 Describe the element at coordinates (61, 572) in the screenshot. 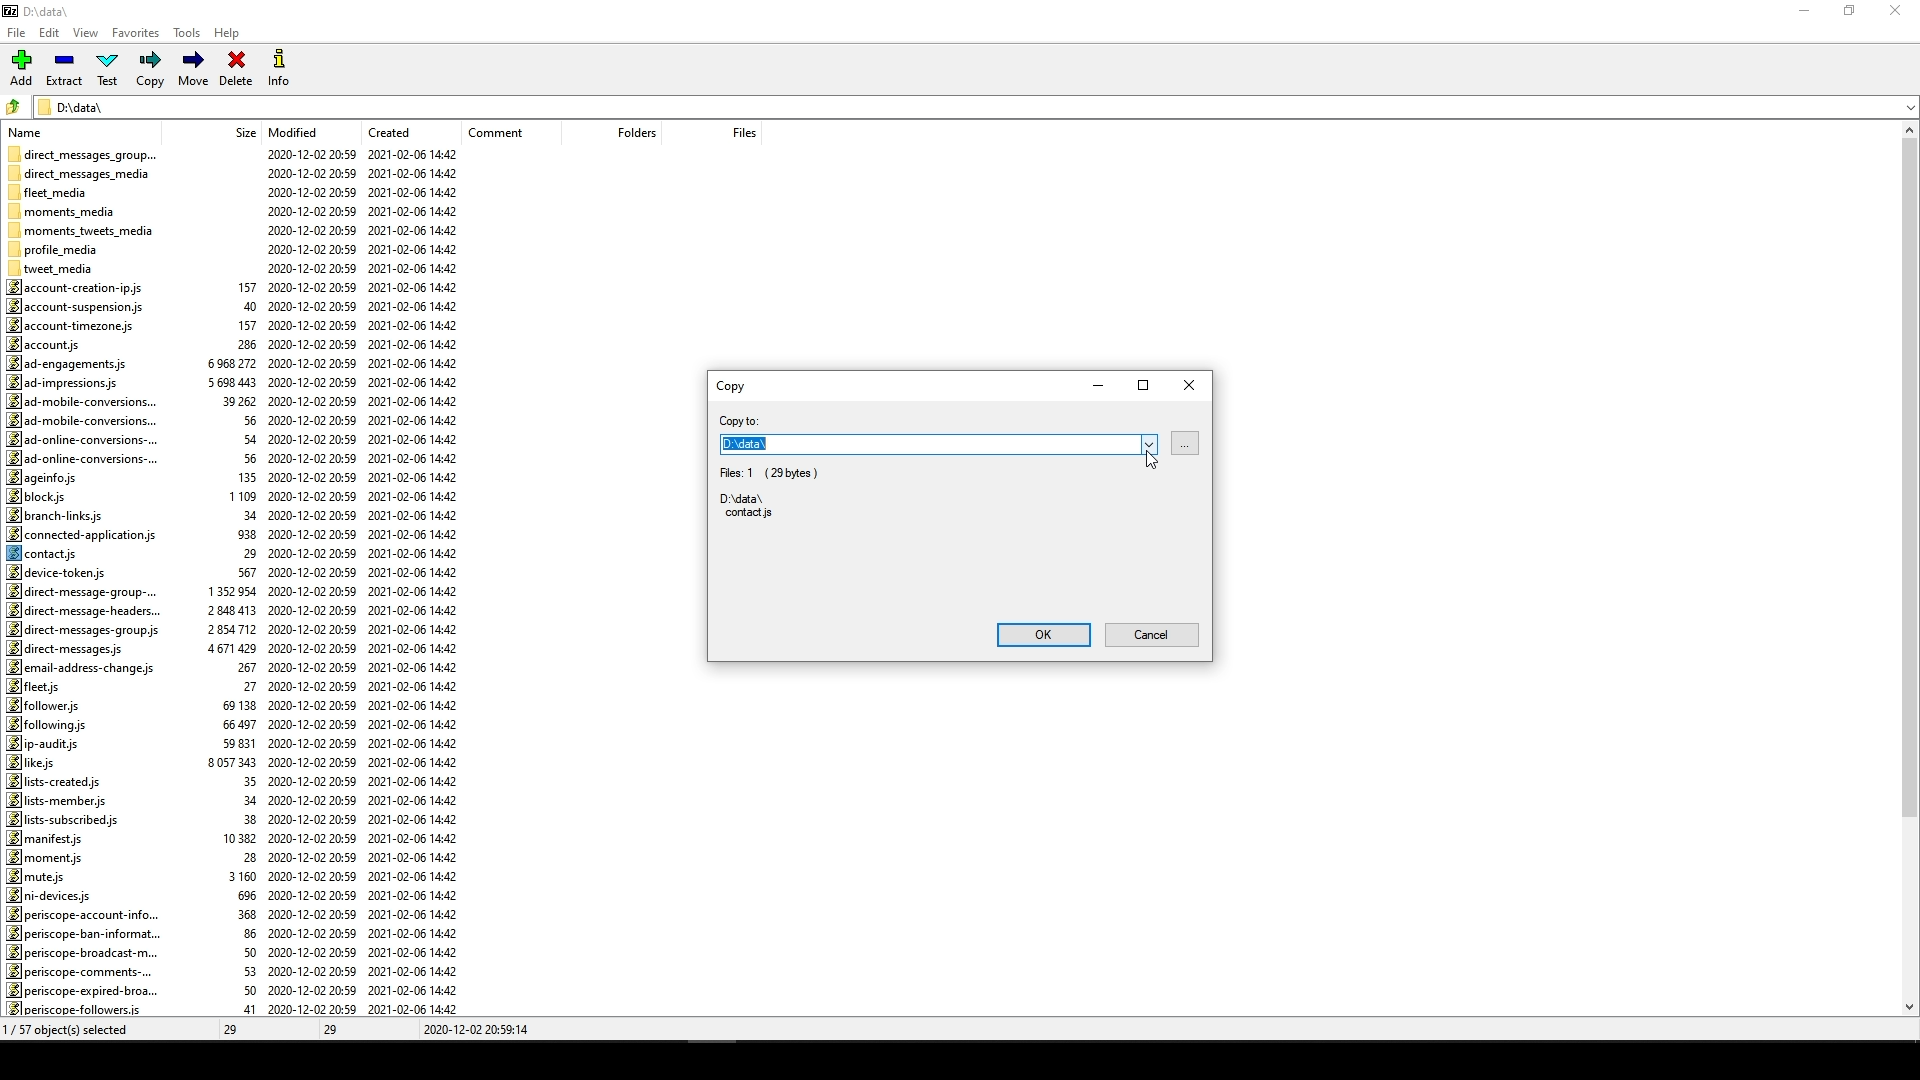

I see `device-token.js` at that location.